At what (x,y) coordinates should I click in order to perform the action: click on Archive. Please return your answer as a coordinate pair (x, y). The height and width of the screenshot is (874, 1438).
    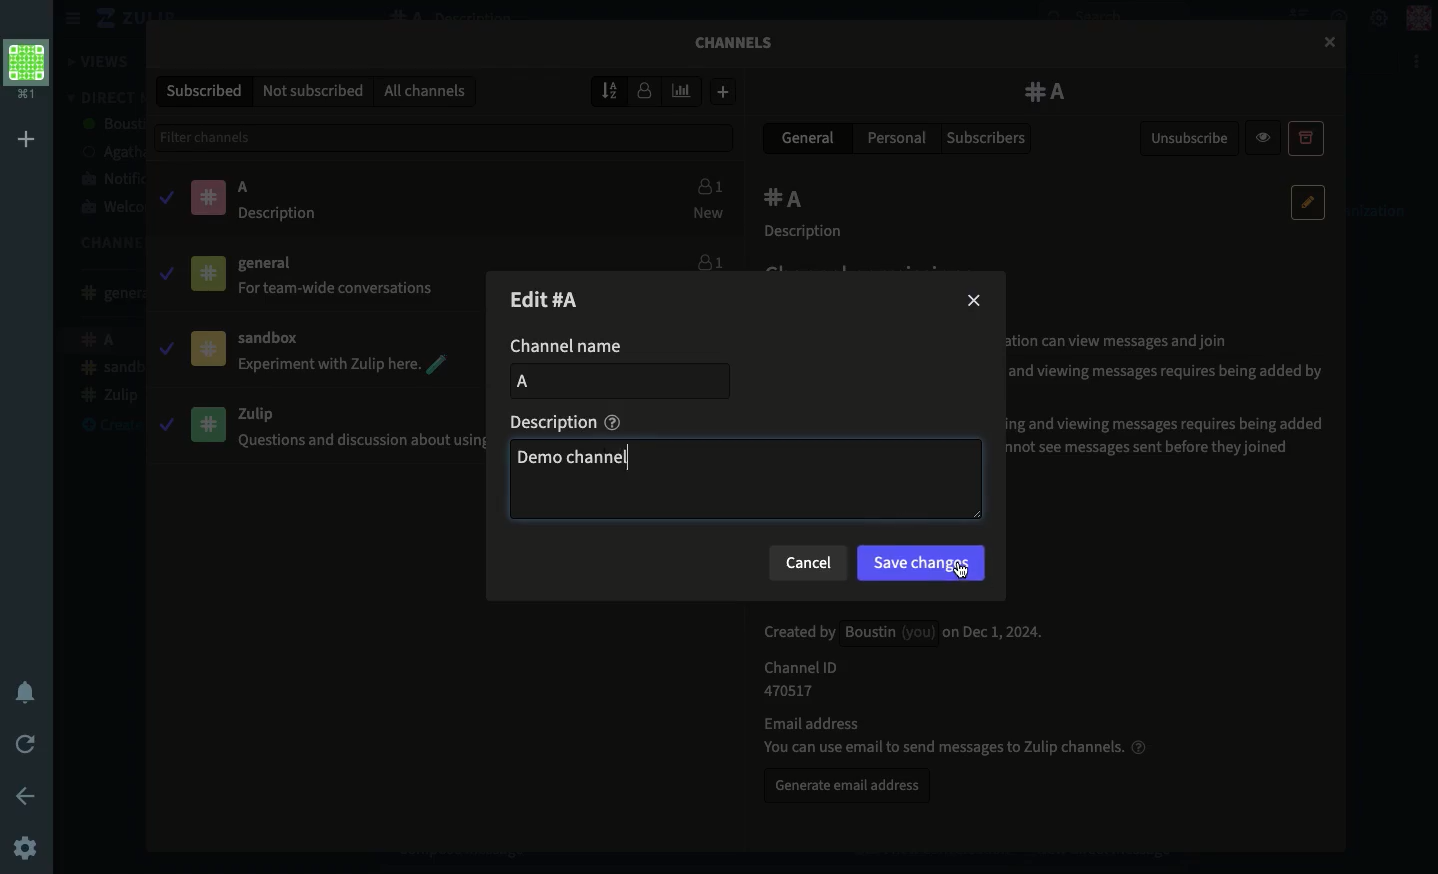
    Looking at the image, I should click on (1305, 137).